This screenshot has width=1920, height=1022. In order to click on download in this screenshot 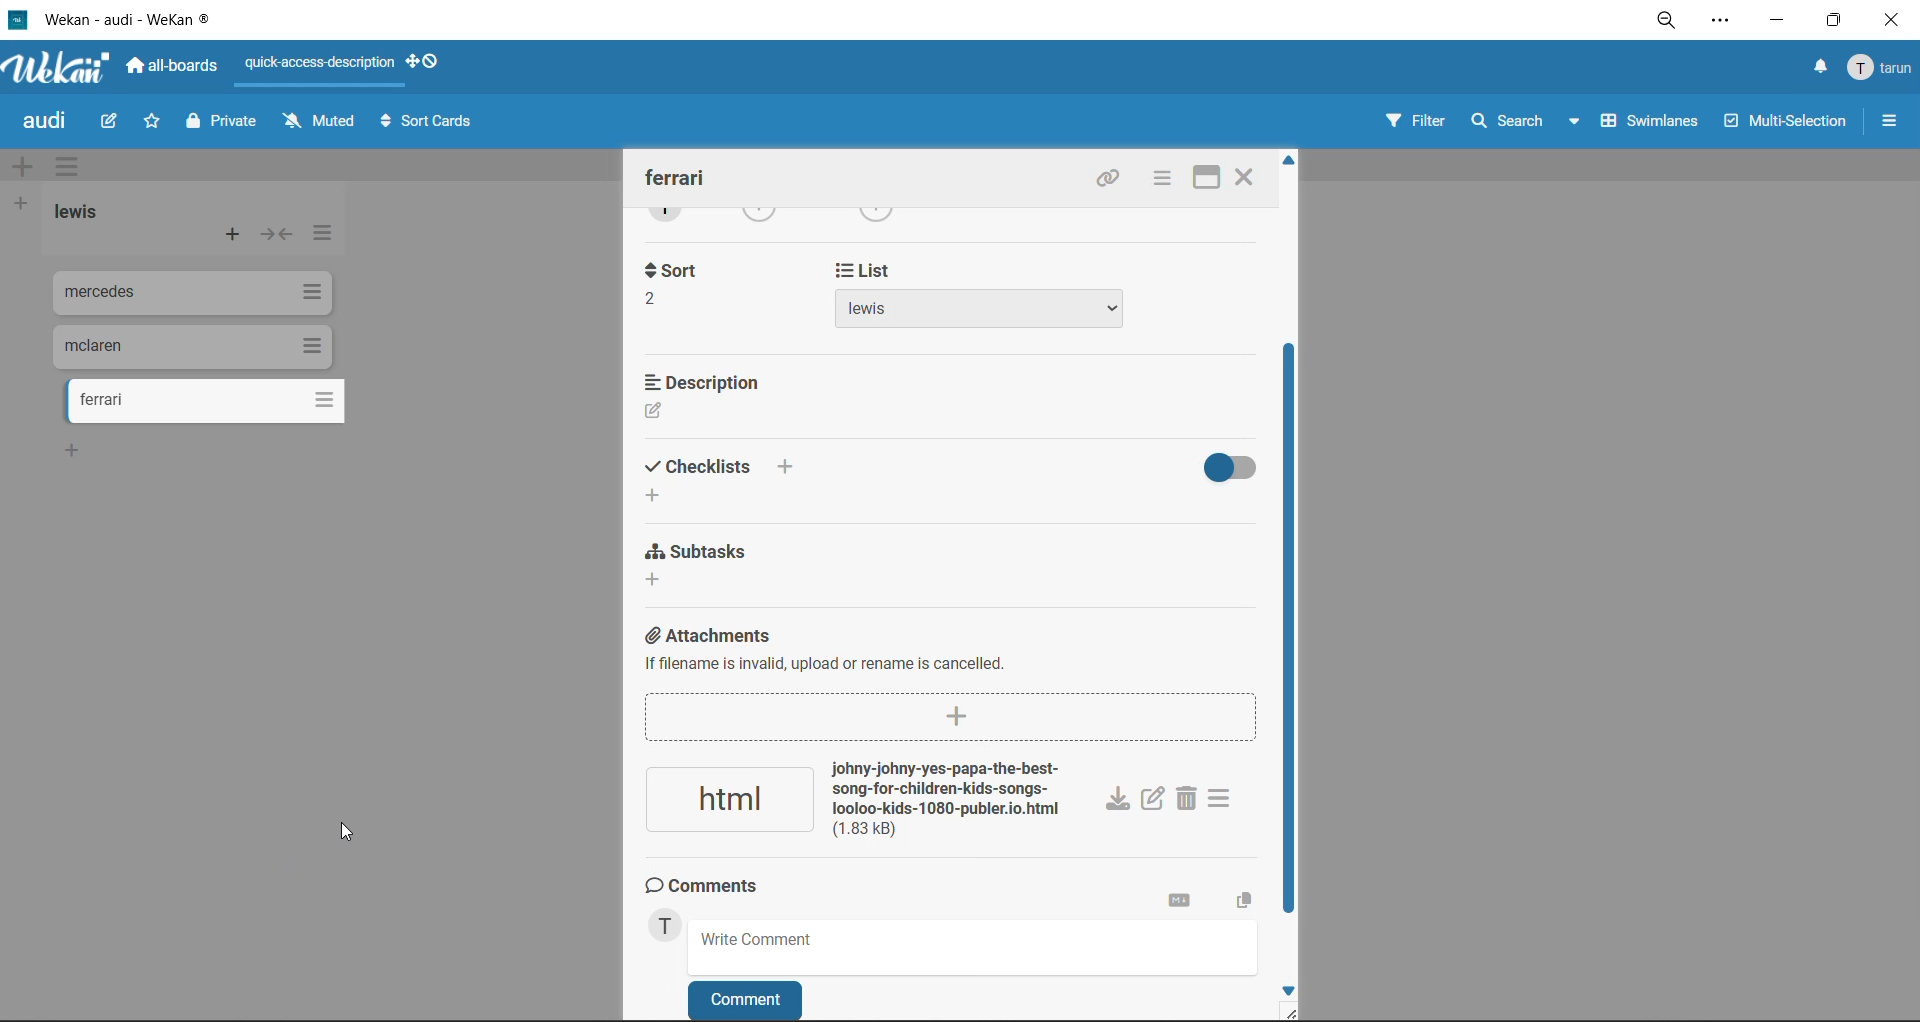, I will do `click(1116, 799)`.